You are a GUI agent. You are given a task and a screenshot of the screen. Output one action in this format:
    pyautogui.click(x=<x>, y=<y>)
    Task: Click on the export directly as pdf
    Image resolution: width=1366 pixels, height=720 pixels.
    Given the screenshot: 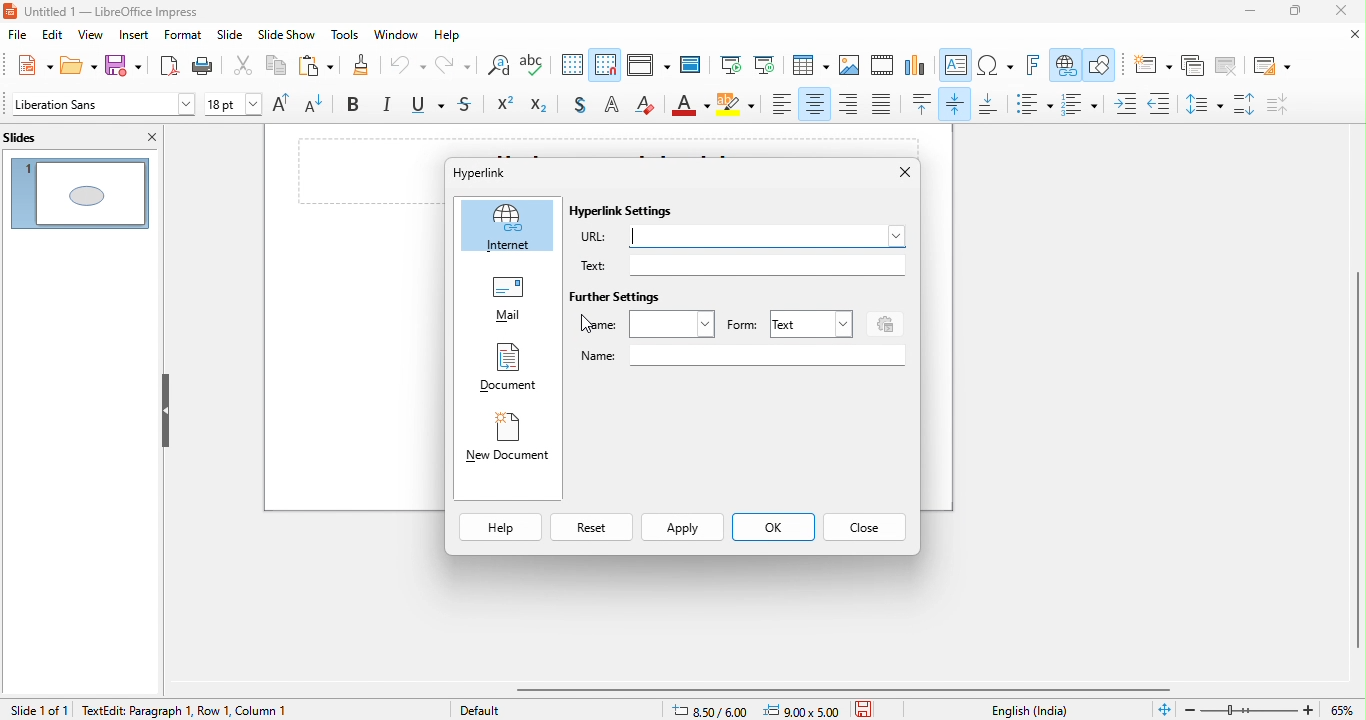 What is the action you would take?
    pyautogui.click(x=167, y=66)
    